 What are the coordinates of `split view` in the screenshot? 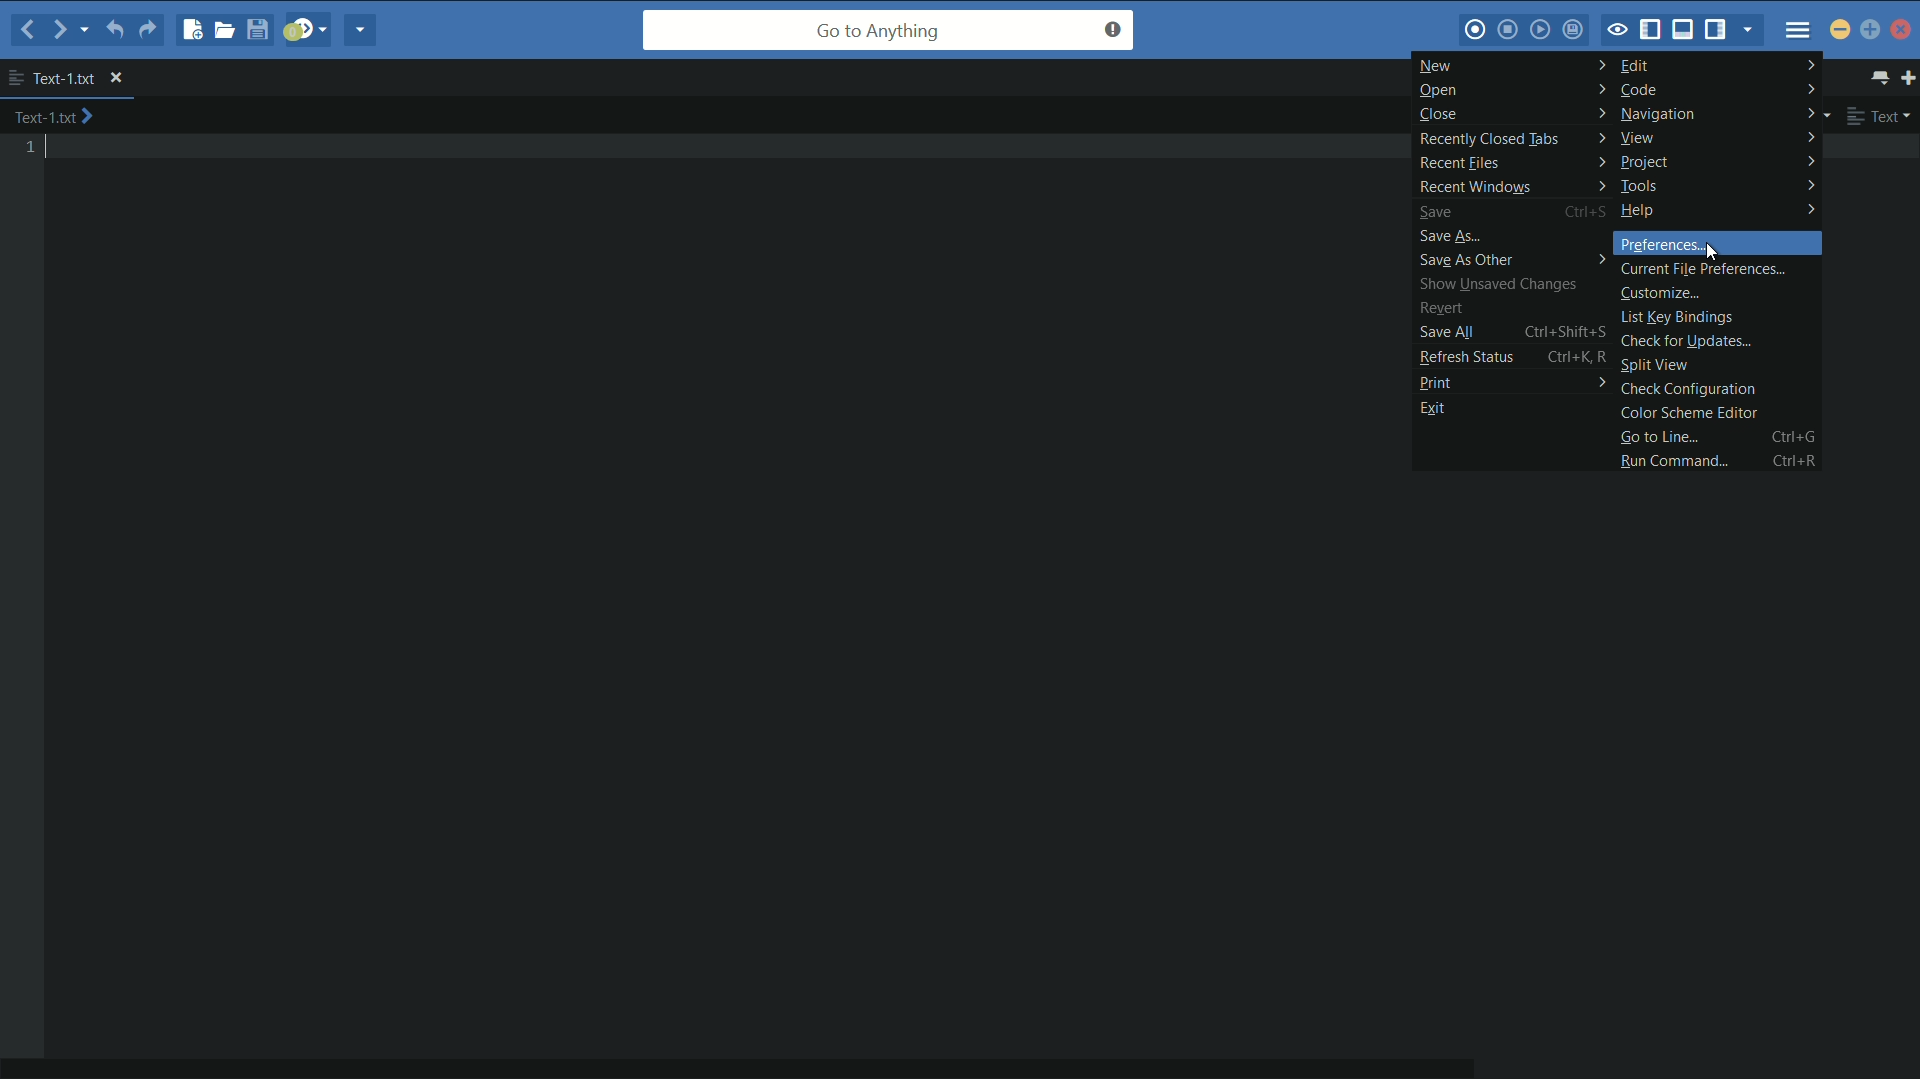 It's located at (1656, 365).